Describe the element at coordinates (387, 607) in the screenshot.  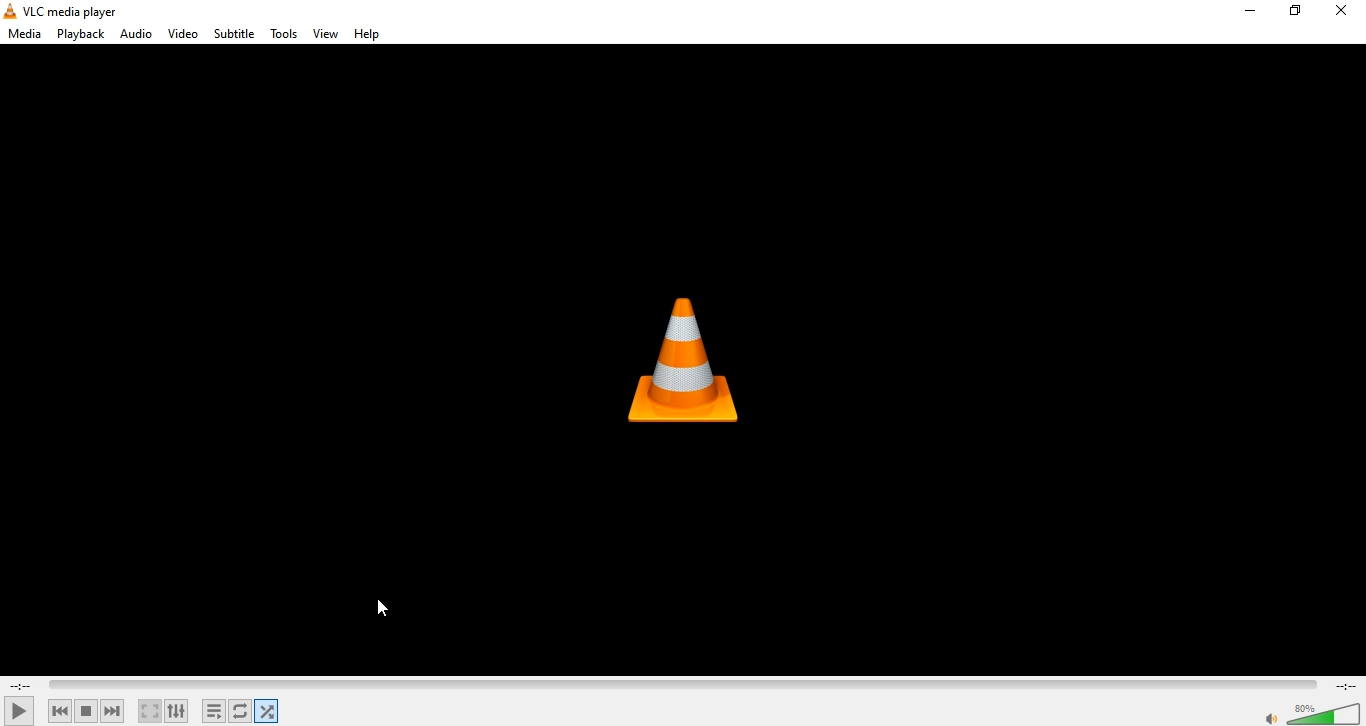
I see `cursor` at that location.